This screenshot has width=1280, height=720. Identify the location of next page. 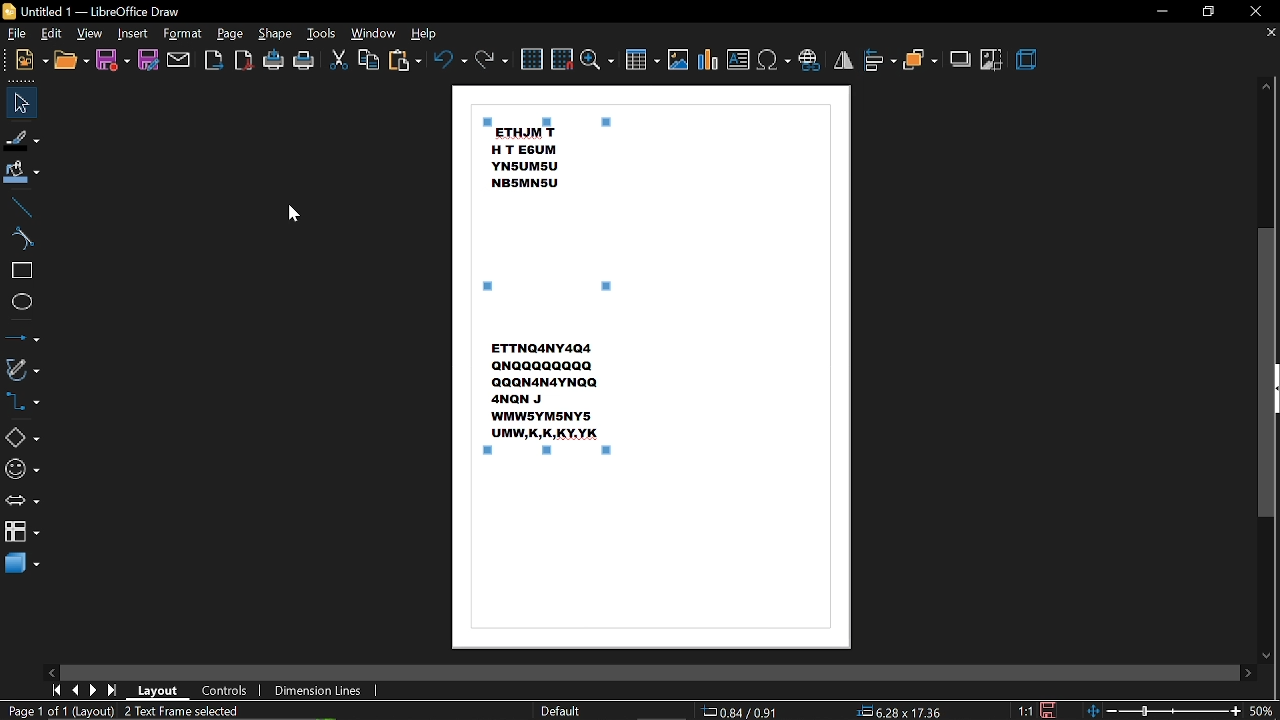
(96, 690).